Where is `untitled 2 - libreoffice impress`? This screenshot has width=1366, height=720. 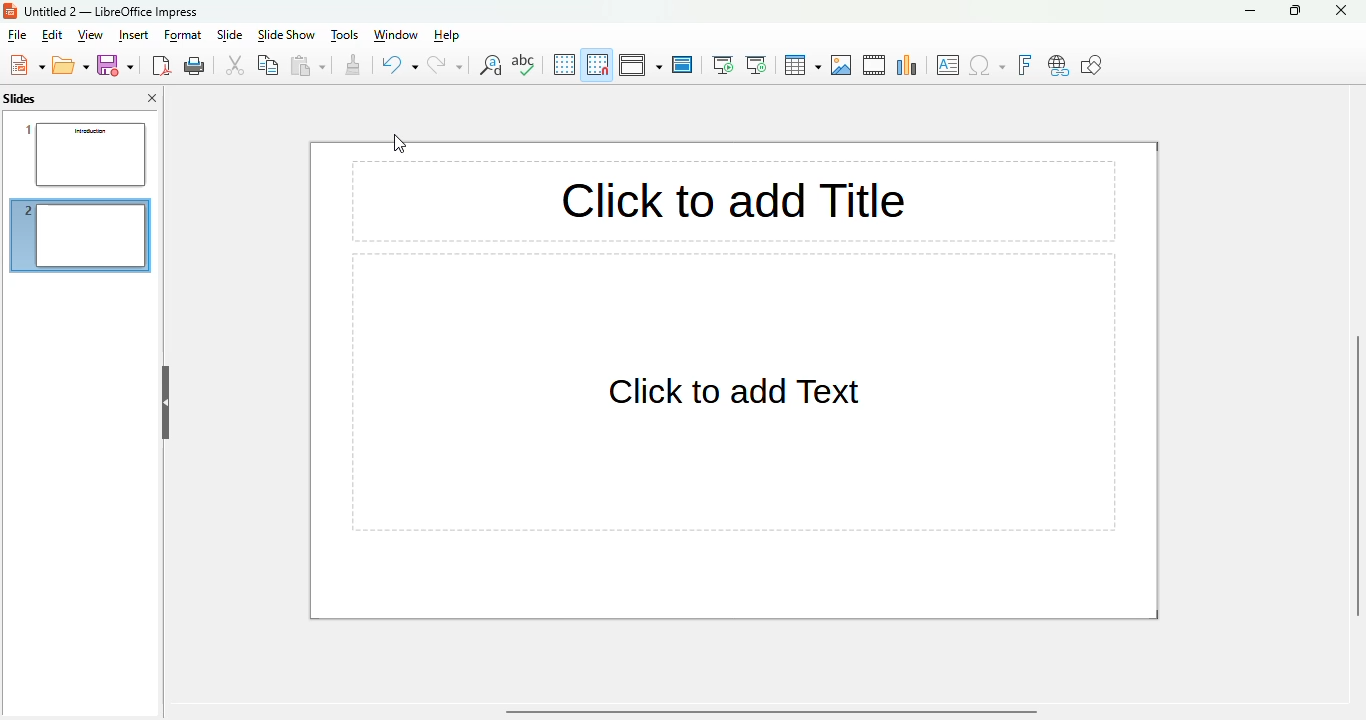
untitled 2 - libreoffice impress is located at coordinates (111, 11).